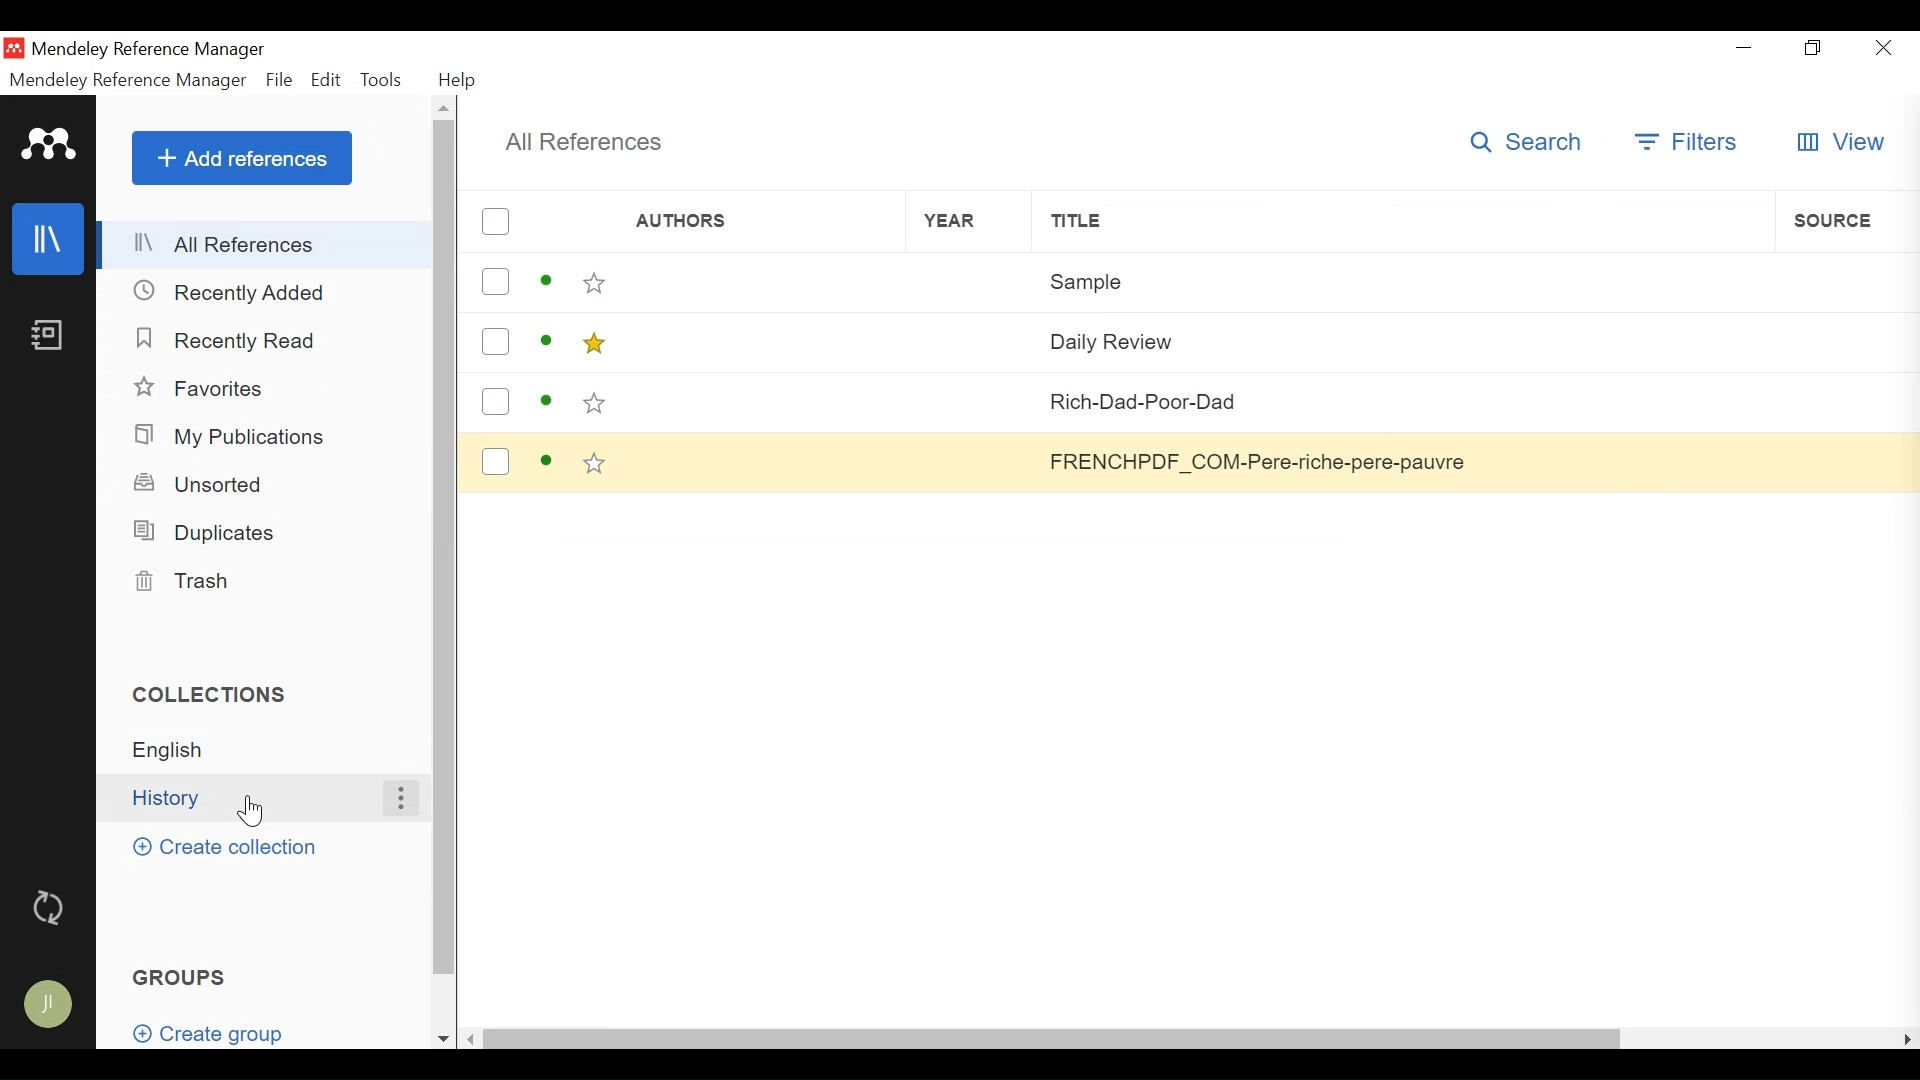 Image resolution: width=1920 pixels, height=1080 pixels. What do you see at coordinates (443, 549) in the screenshot?
I see `Vertical Scroll barn` at bounding box center [443, 549].